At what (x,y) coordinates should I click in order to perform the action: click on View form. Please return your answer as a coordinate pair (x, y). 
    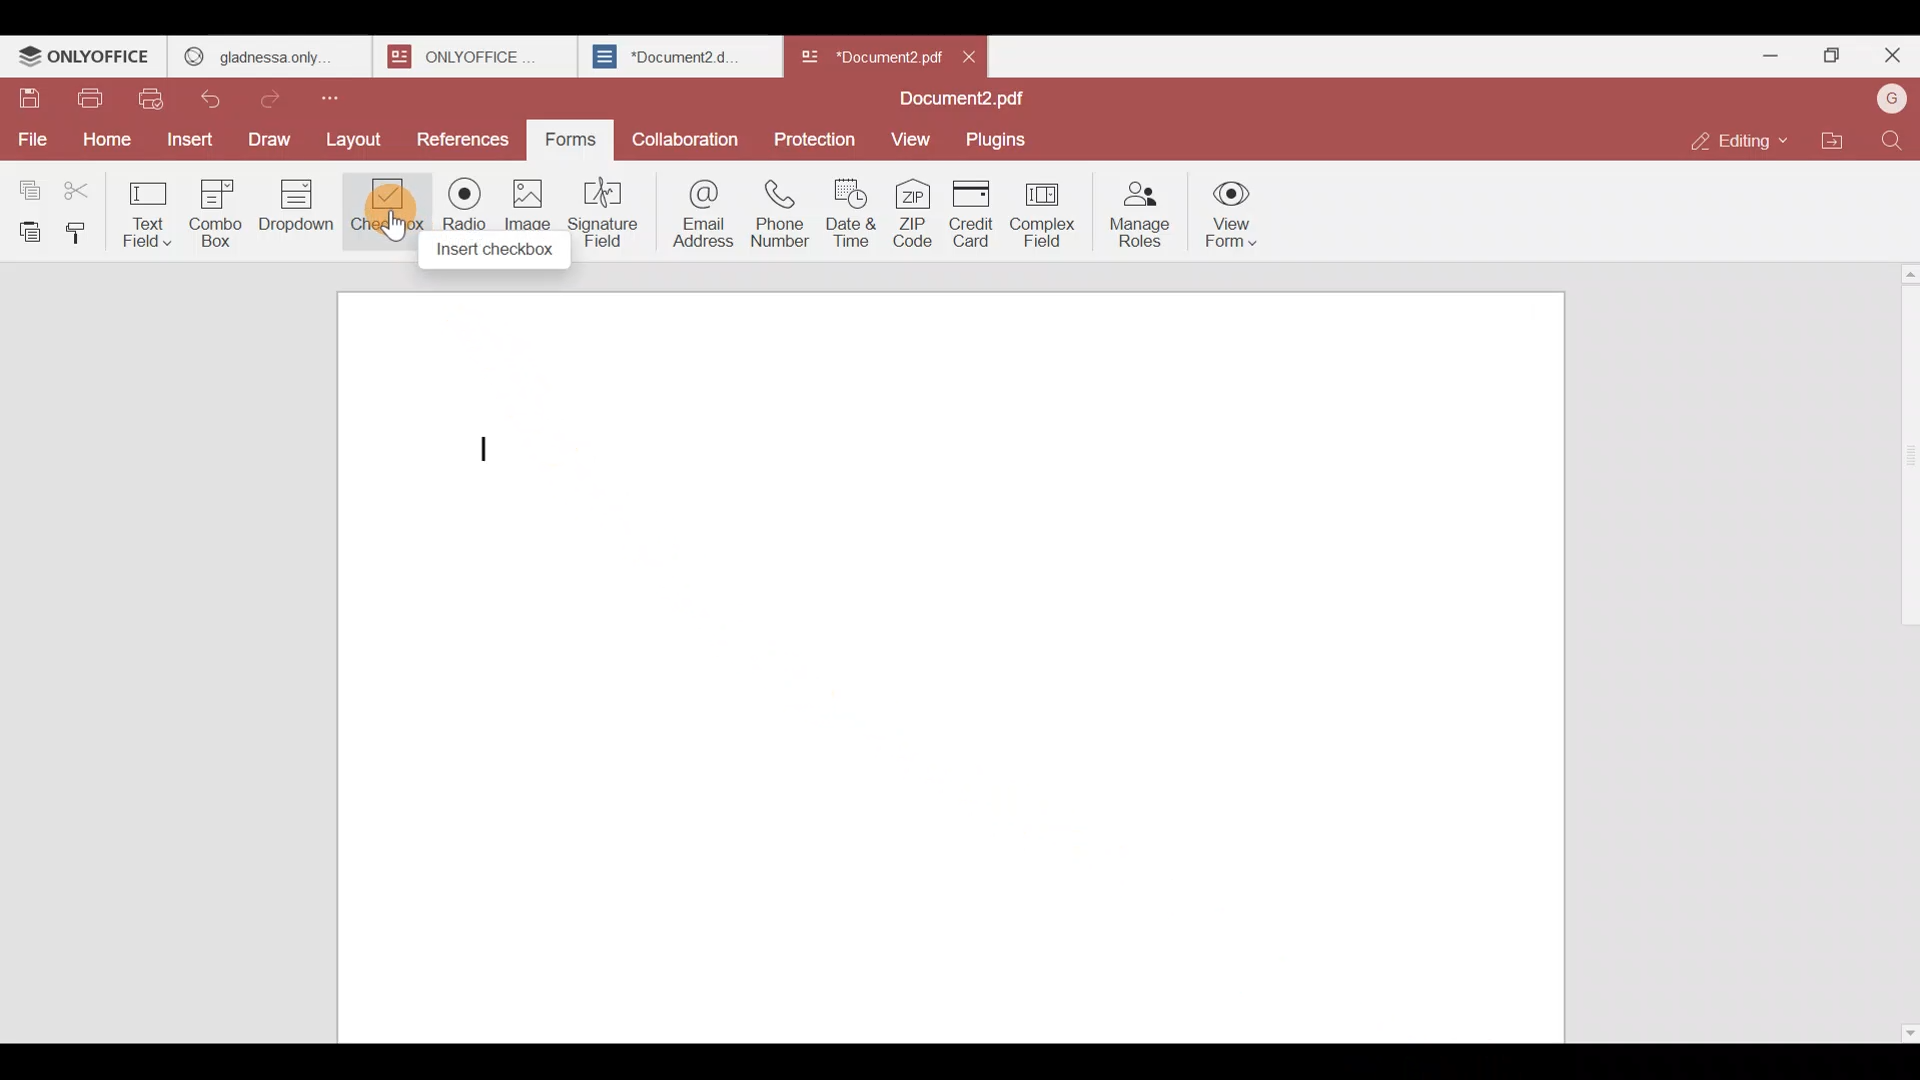
    Looking at the image, I should click on (1234, 215).